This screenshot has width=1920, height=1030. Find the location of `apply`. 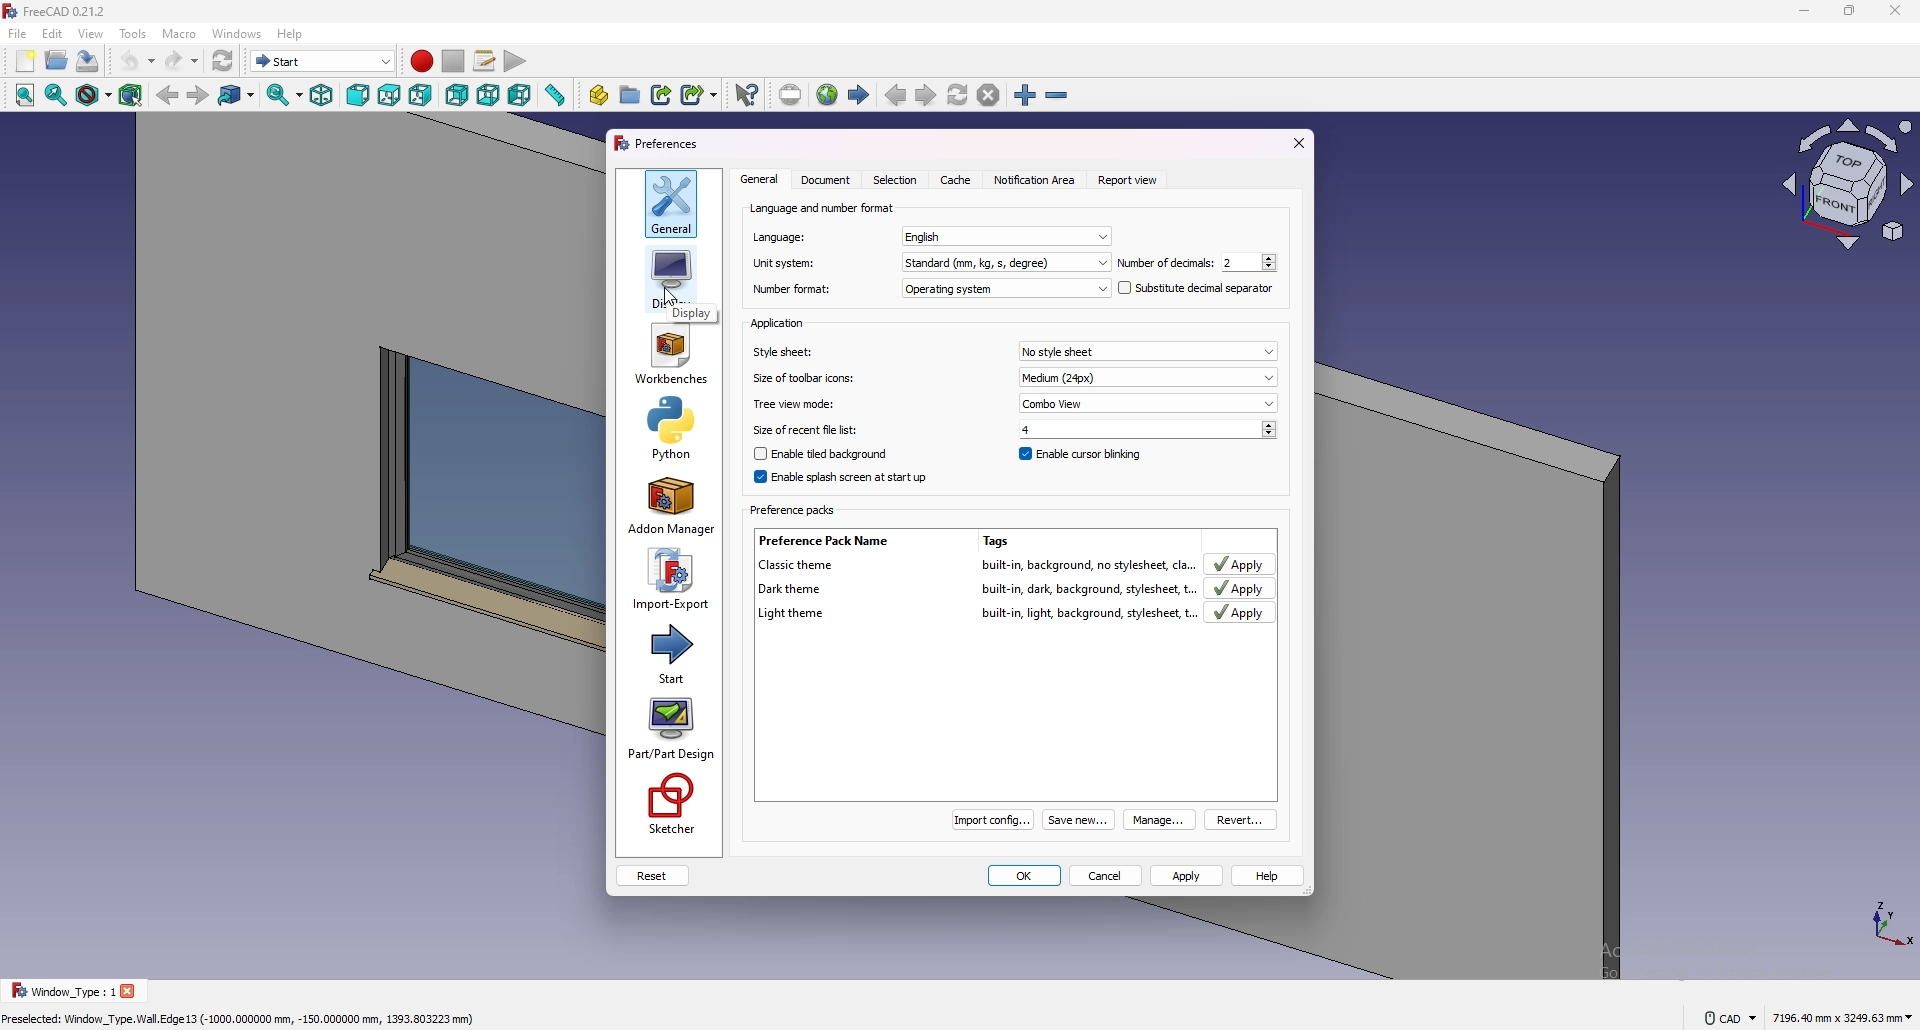

apply is located at coordinates (1188, 875).